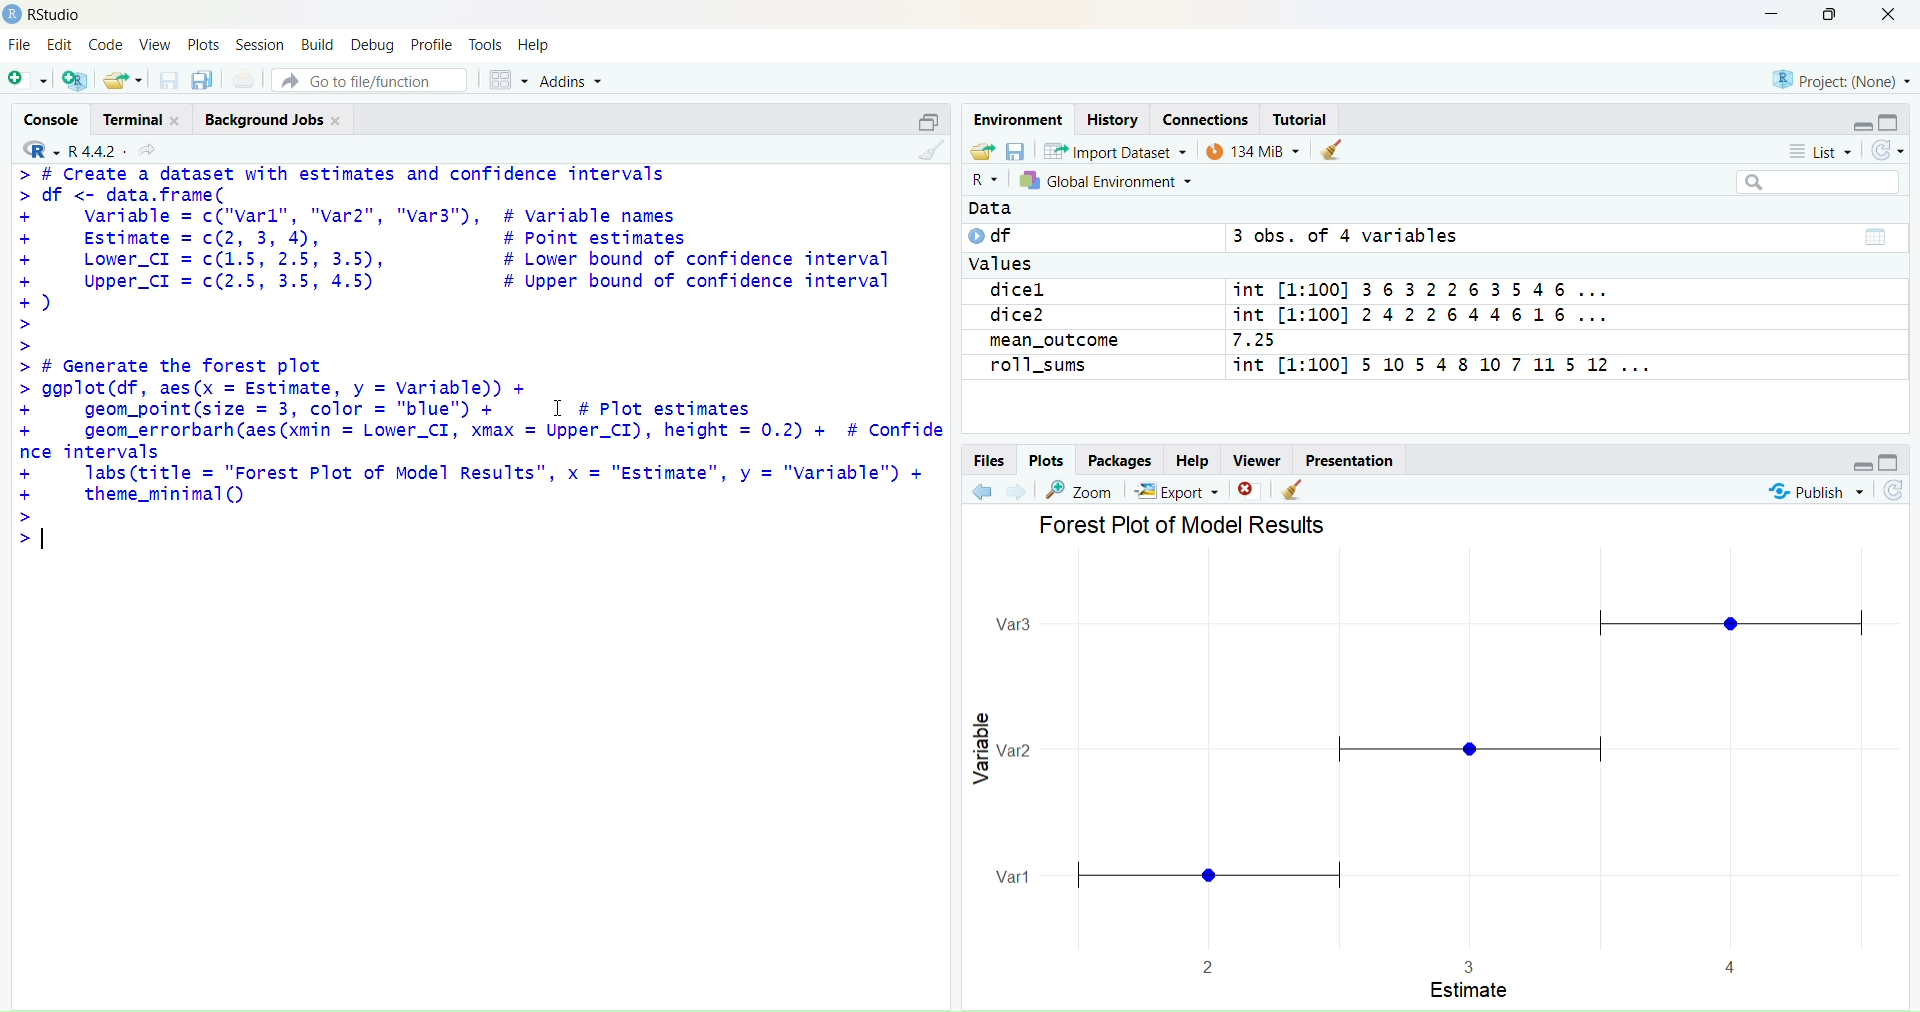 Image resolution: width=1920 pixels, height=1012 pixels. Describe the element at coordinates (1191, 461) in the screenshot. I see `Help` at that location.